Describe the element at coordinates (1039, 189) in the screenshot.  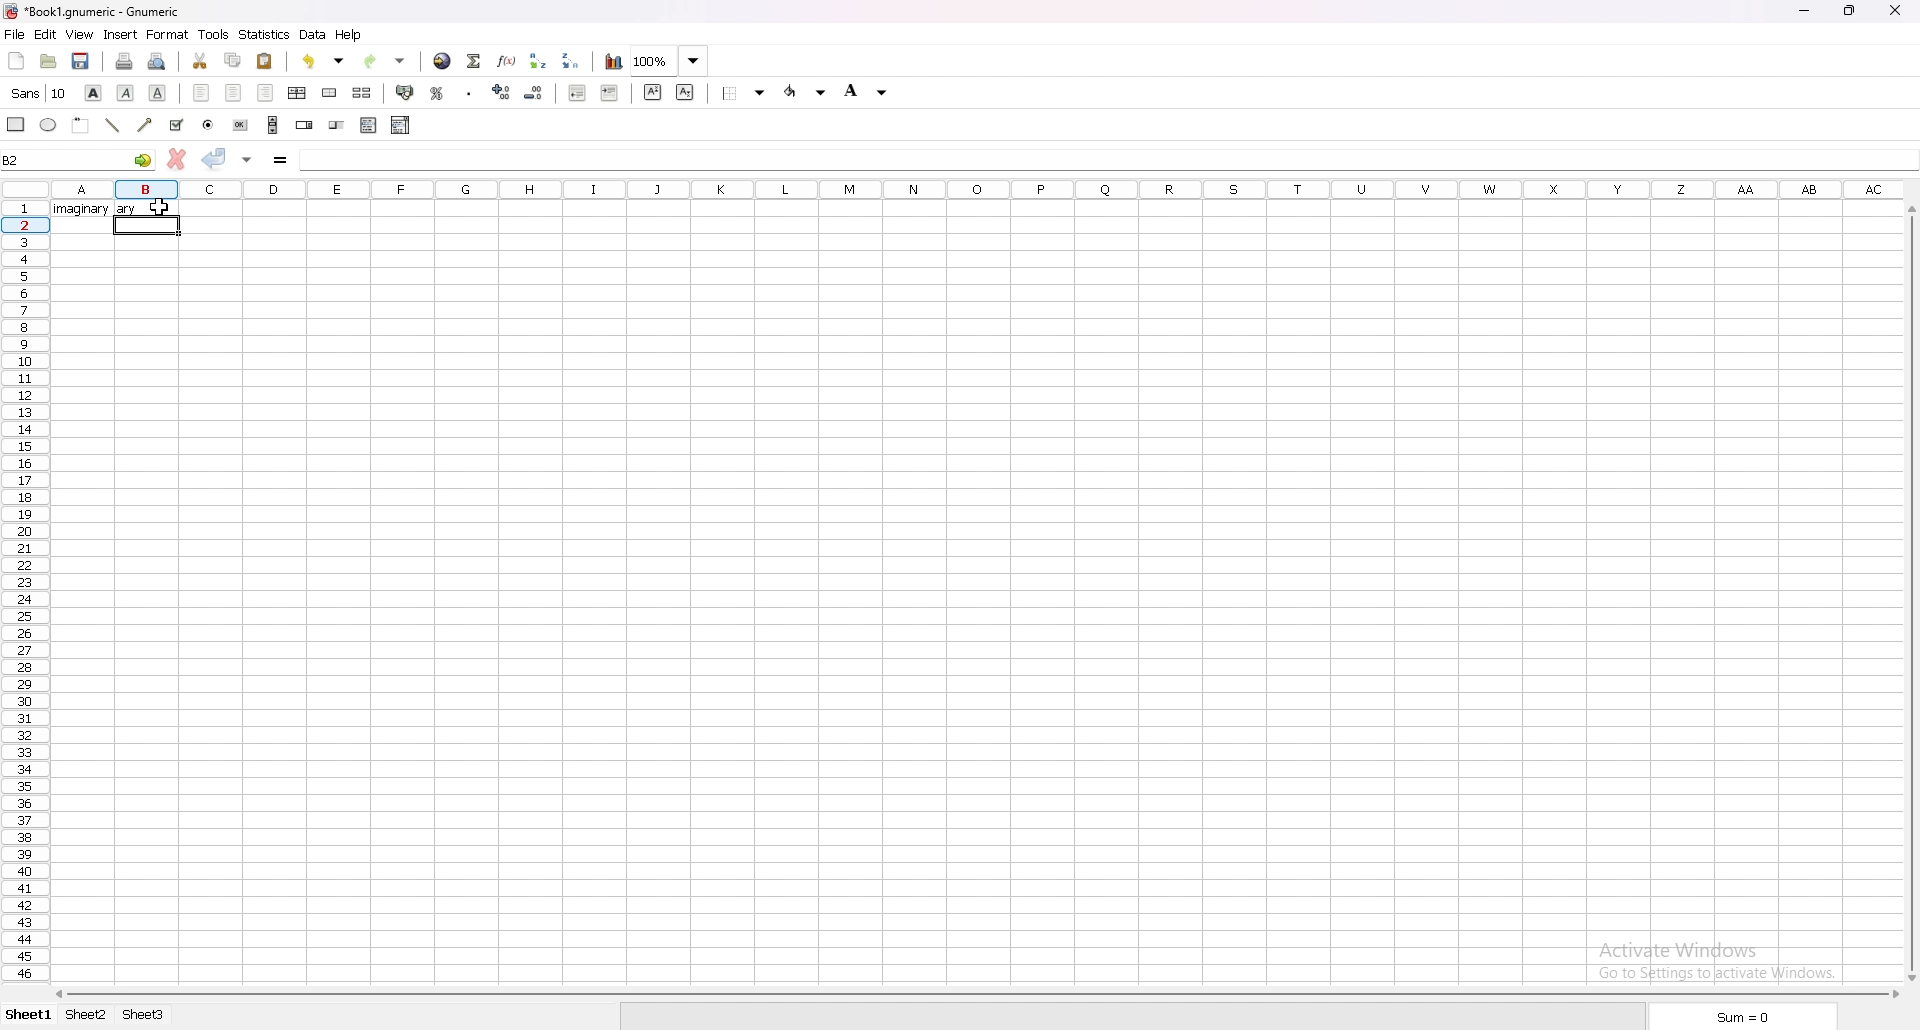
I see `Rows` at that location.